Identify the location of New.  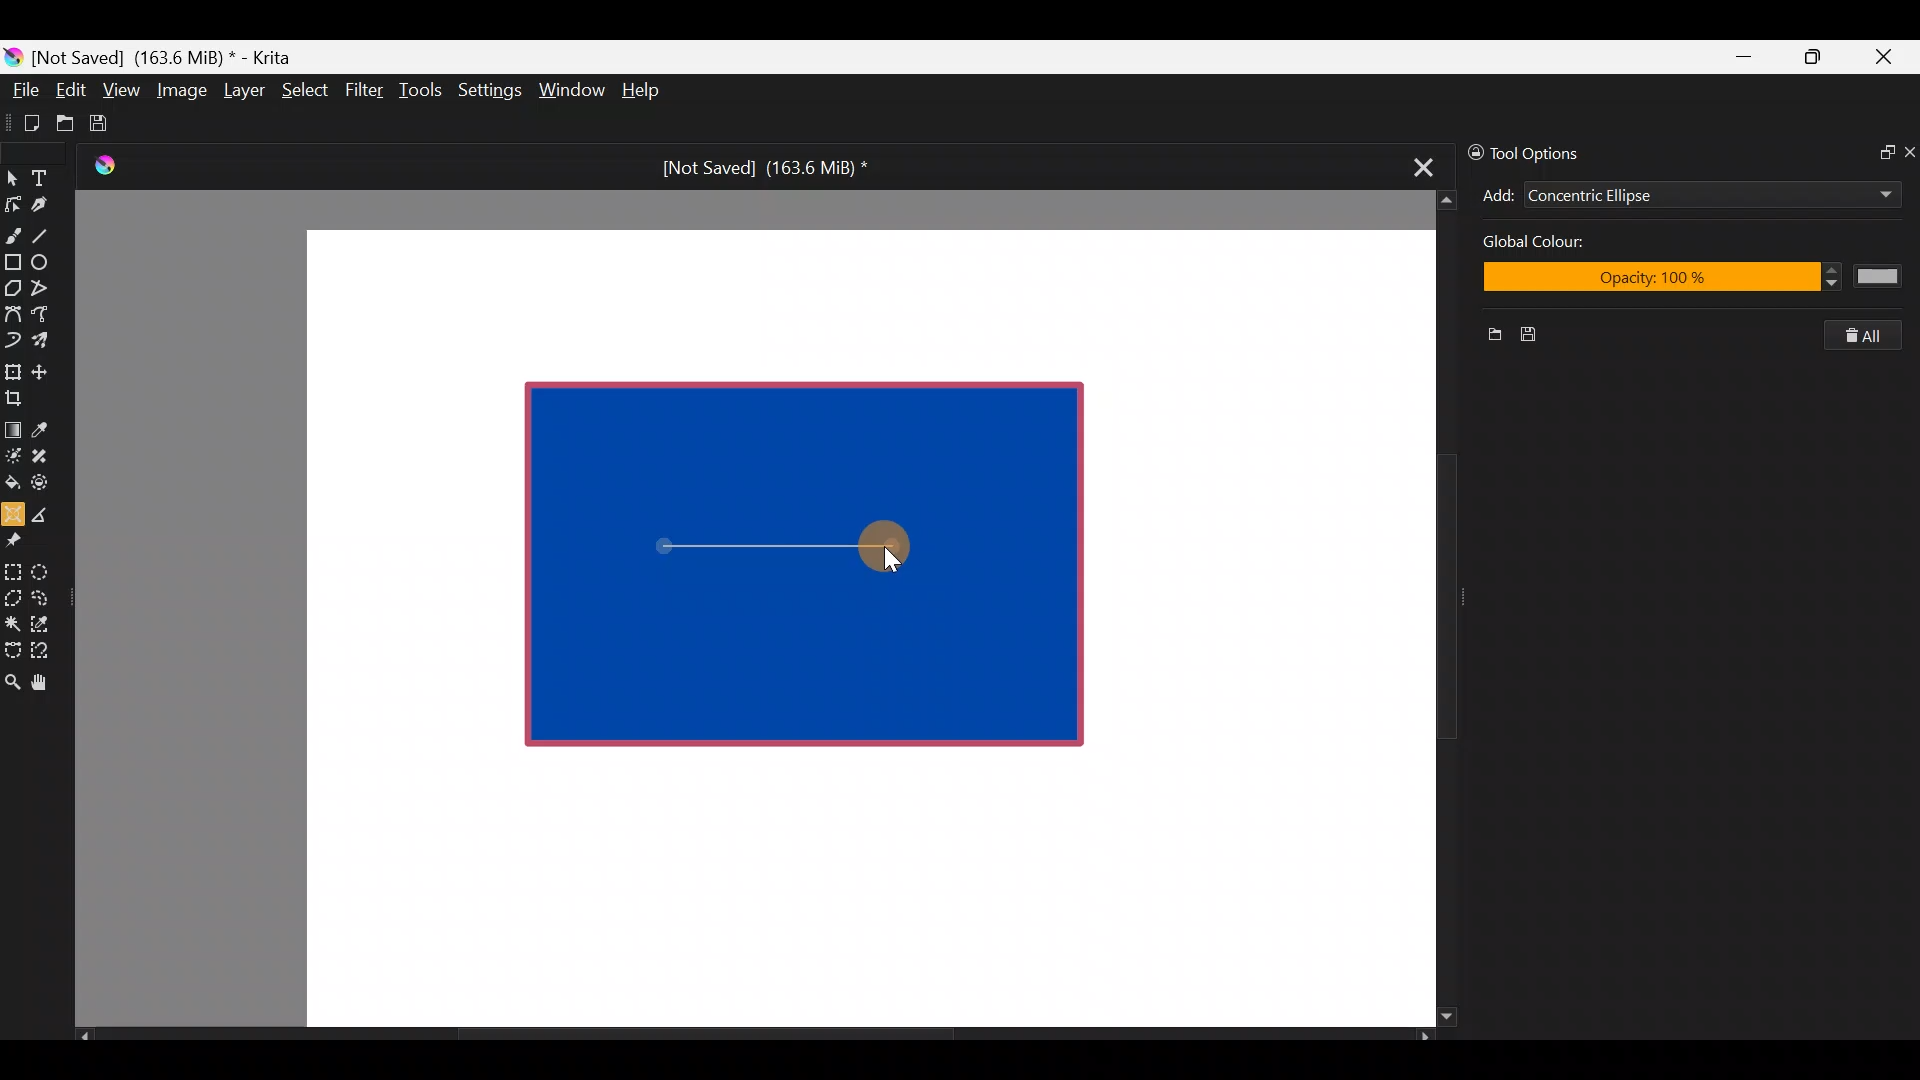
(1487, 337).